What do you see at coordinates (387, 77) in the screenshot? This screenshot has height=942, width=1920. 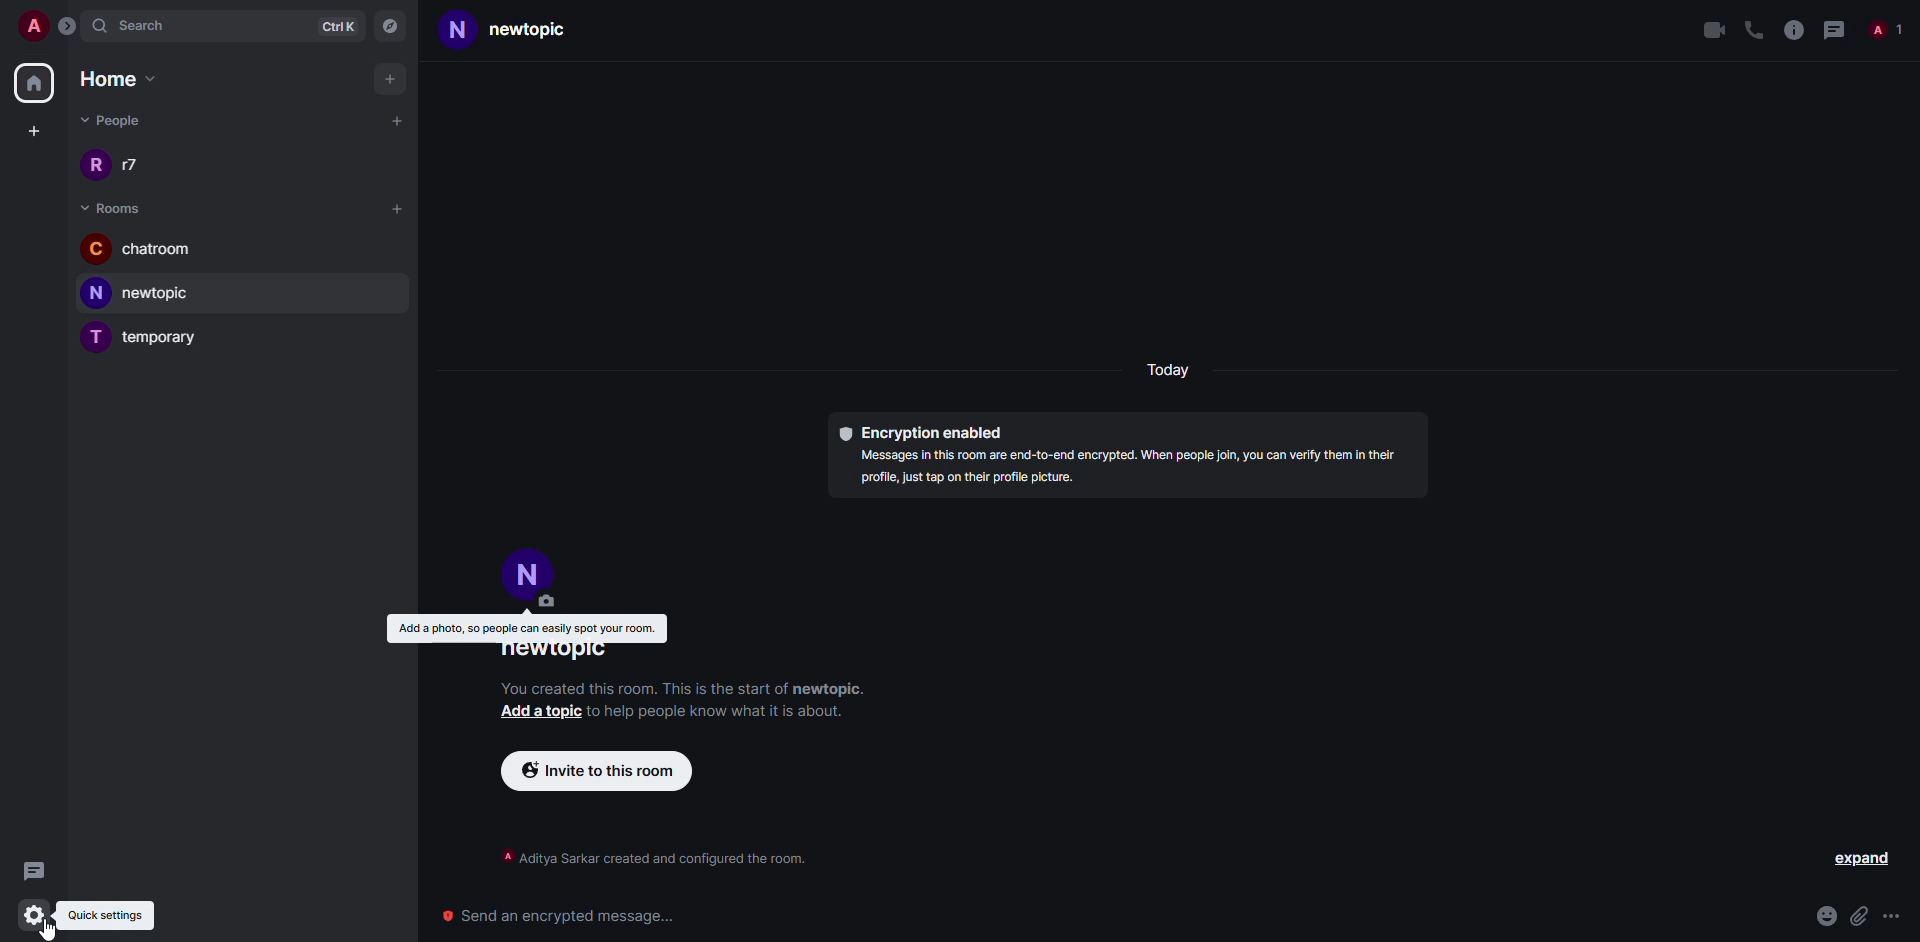 I see `add` at bounding box center [387, 77].